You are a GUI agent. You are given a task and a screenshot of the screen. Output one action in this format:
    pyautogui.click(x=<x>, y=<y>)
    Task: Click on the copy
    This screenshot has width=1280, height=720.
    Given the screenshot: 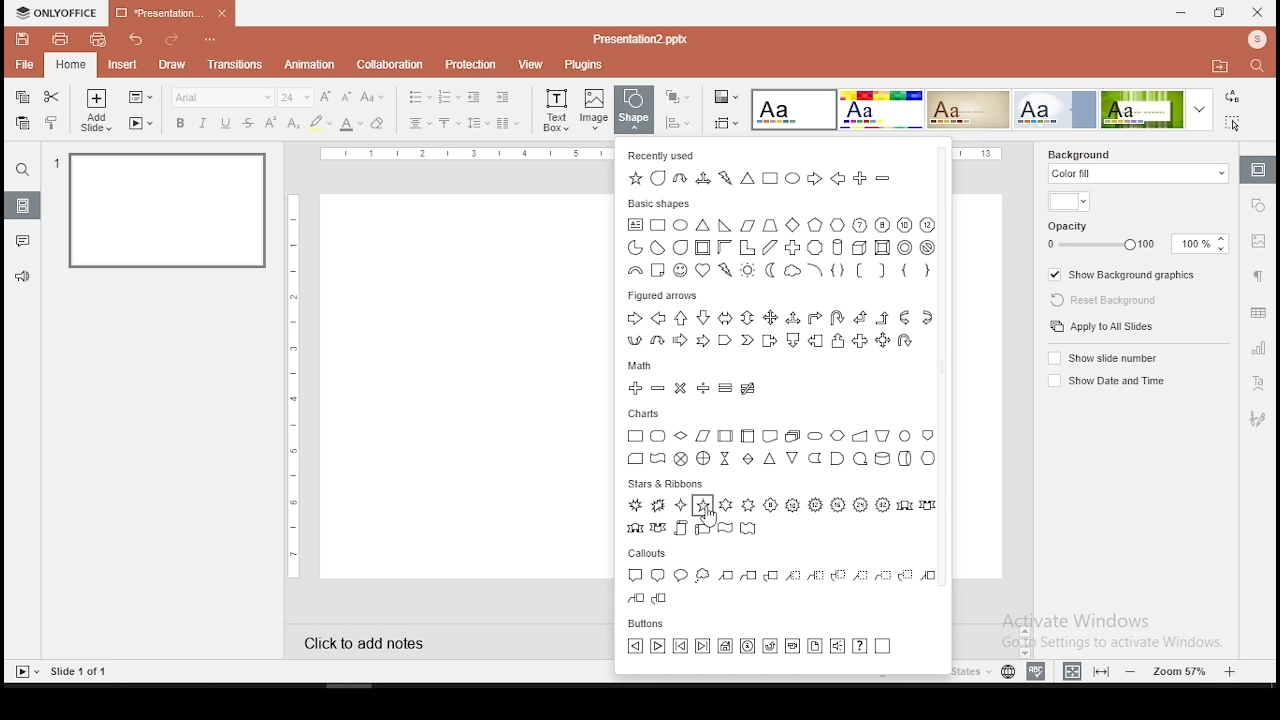 What is the action you would take?
    pyautogui.click(x=21, y=98)
    